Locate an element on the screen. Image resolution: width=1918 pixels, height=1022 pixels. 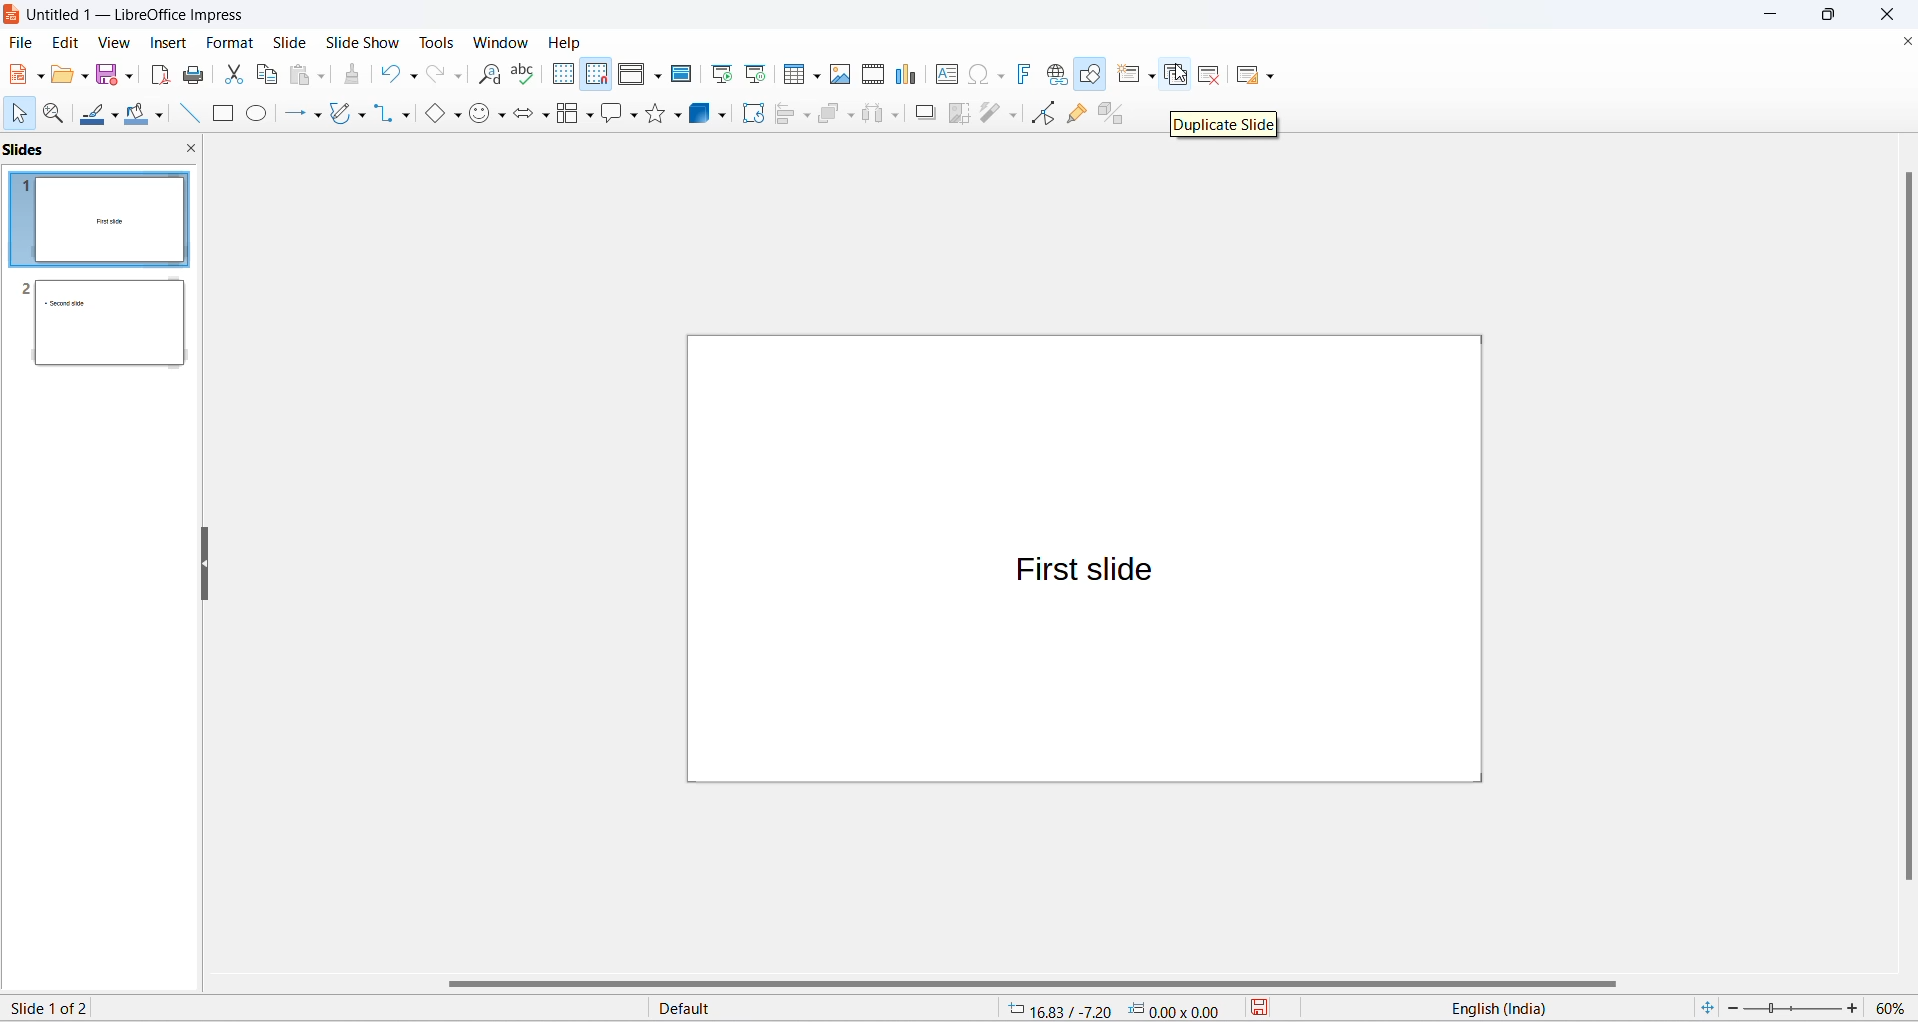
increase zoom is located at coordinates (1861, 1007).